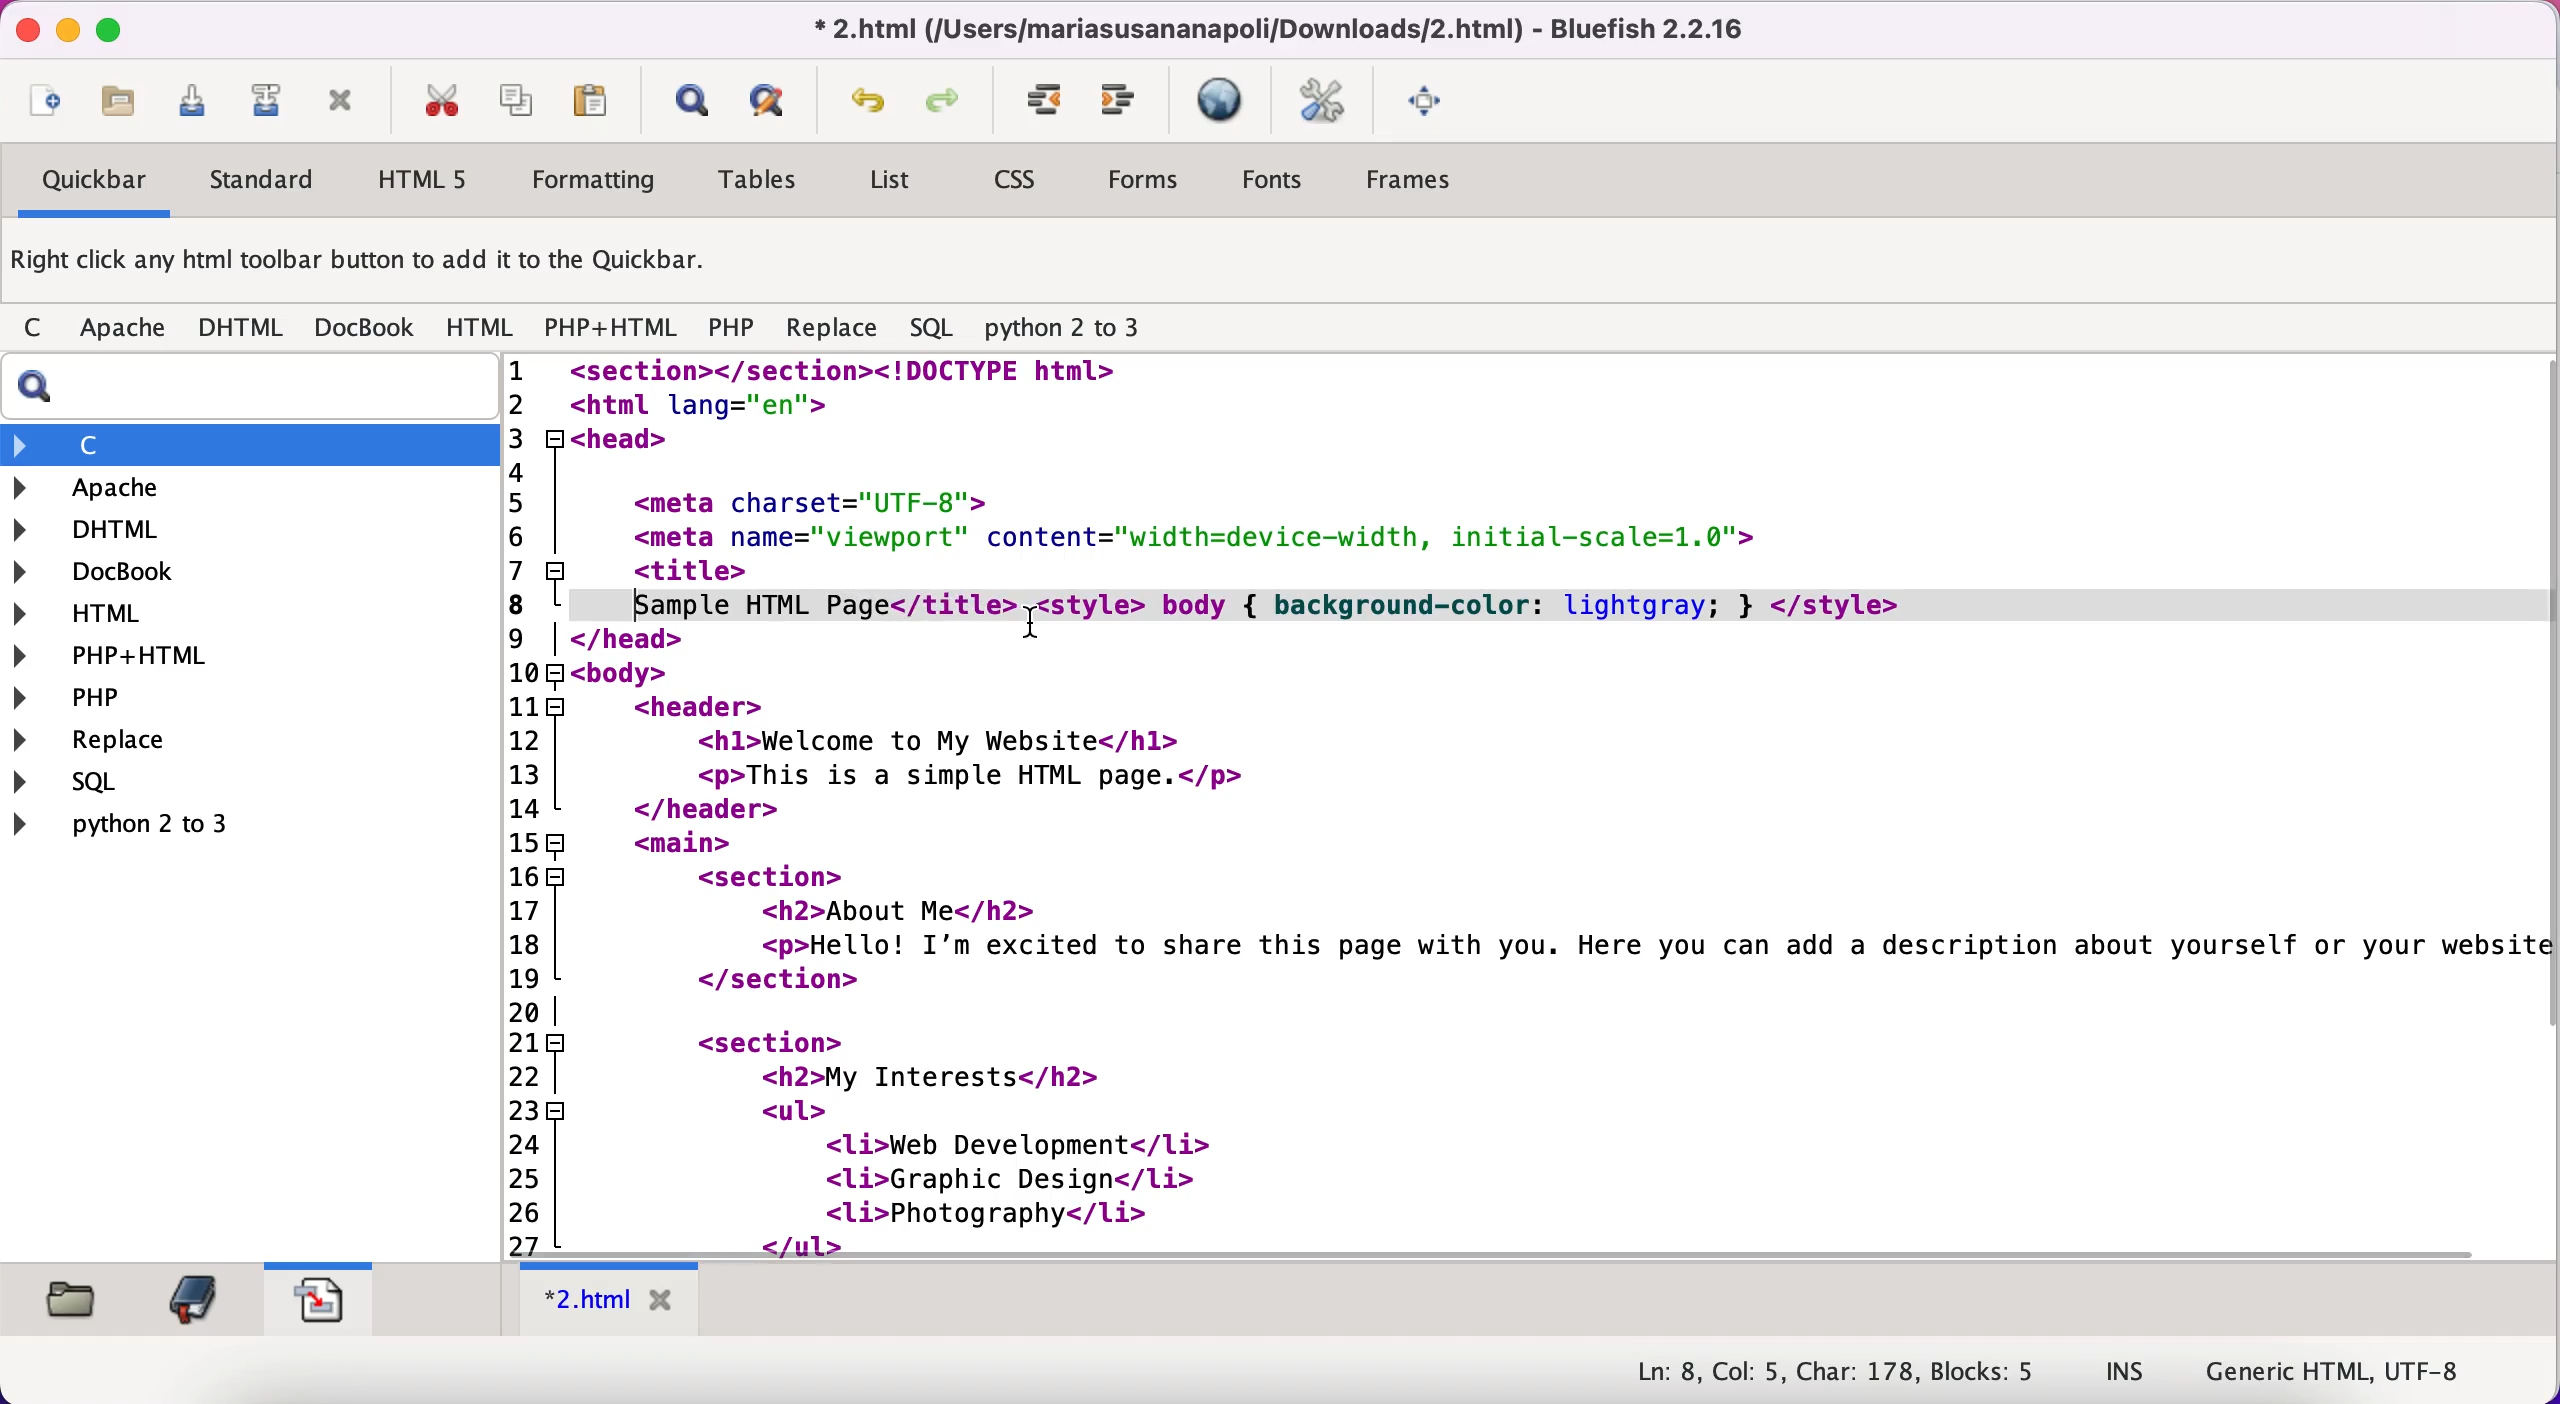 The width and height of the screenshot is (2560, 1404). I want to click on indent, so click(1046, 101).